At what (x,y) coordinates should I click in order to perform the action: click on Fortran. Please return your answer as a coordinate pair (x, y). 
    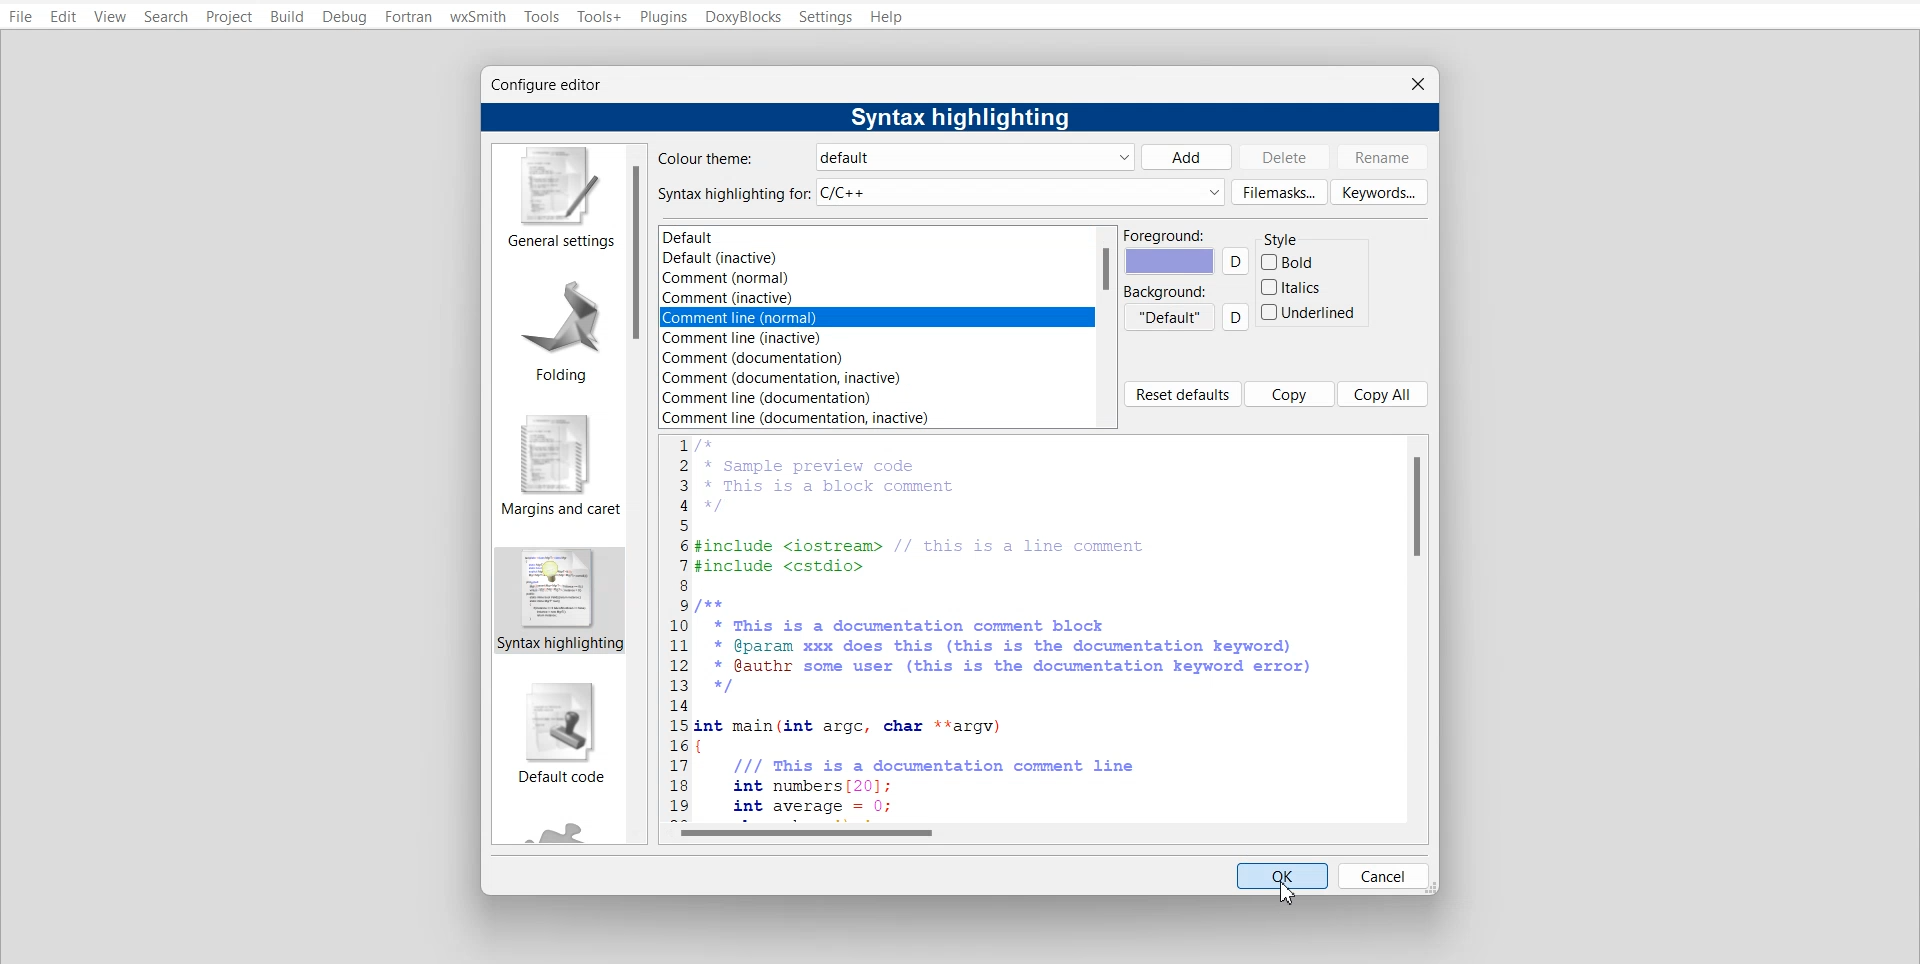
    Looking at the image, I should click on (407, 17).